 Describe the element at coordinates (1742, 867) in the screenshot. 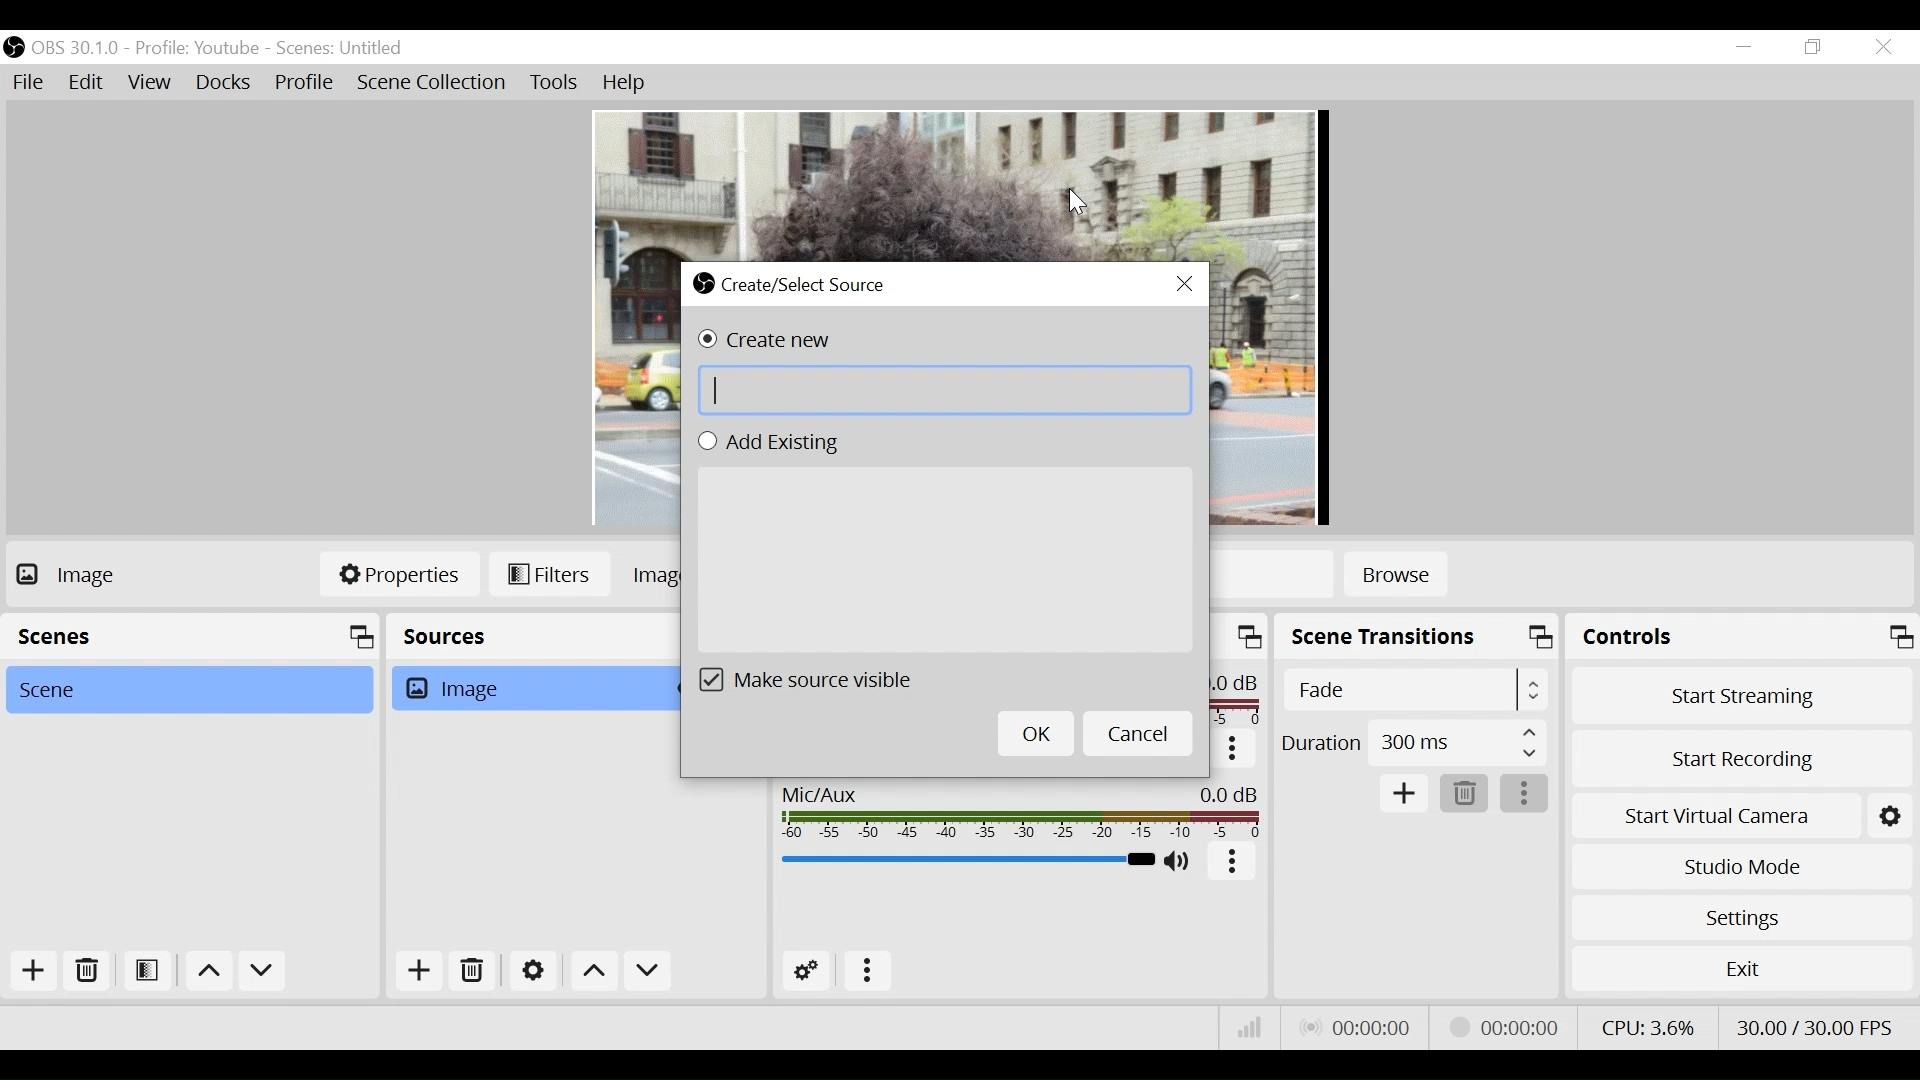

I see `Studio Mode` at that location.